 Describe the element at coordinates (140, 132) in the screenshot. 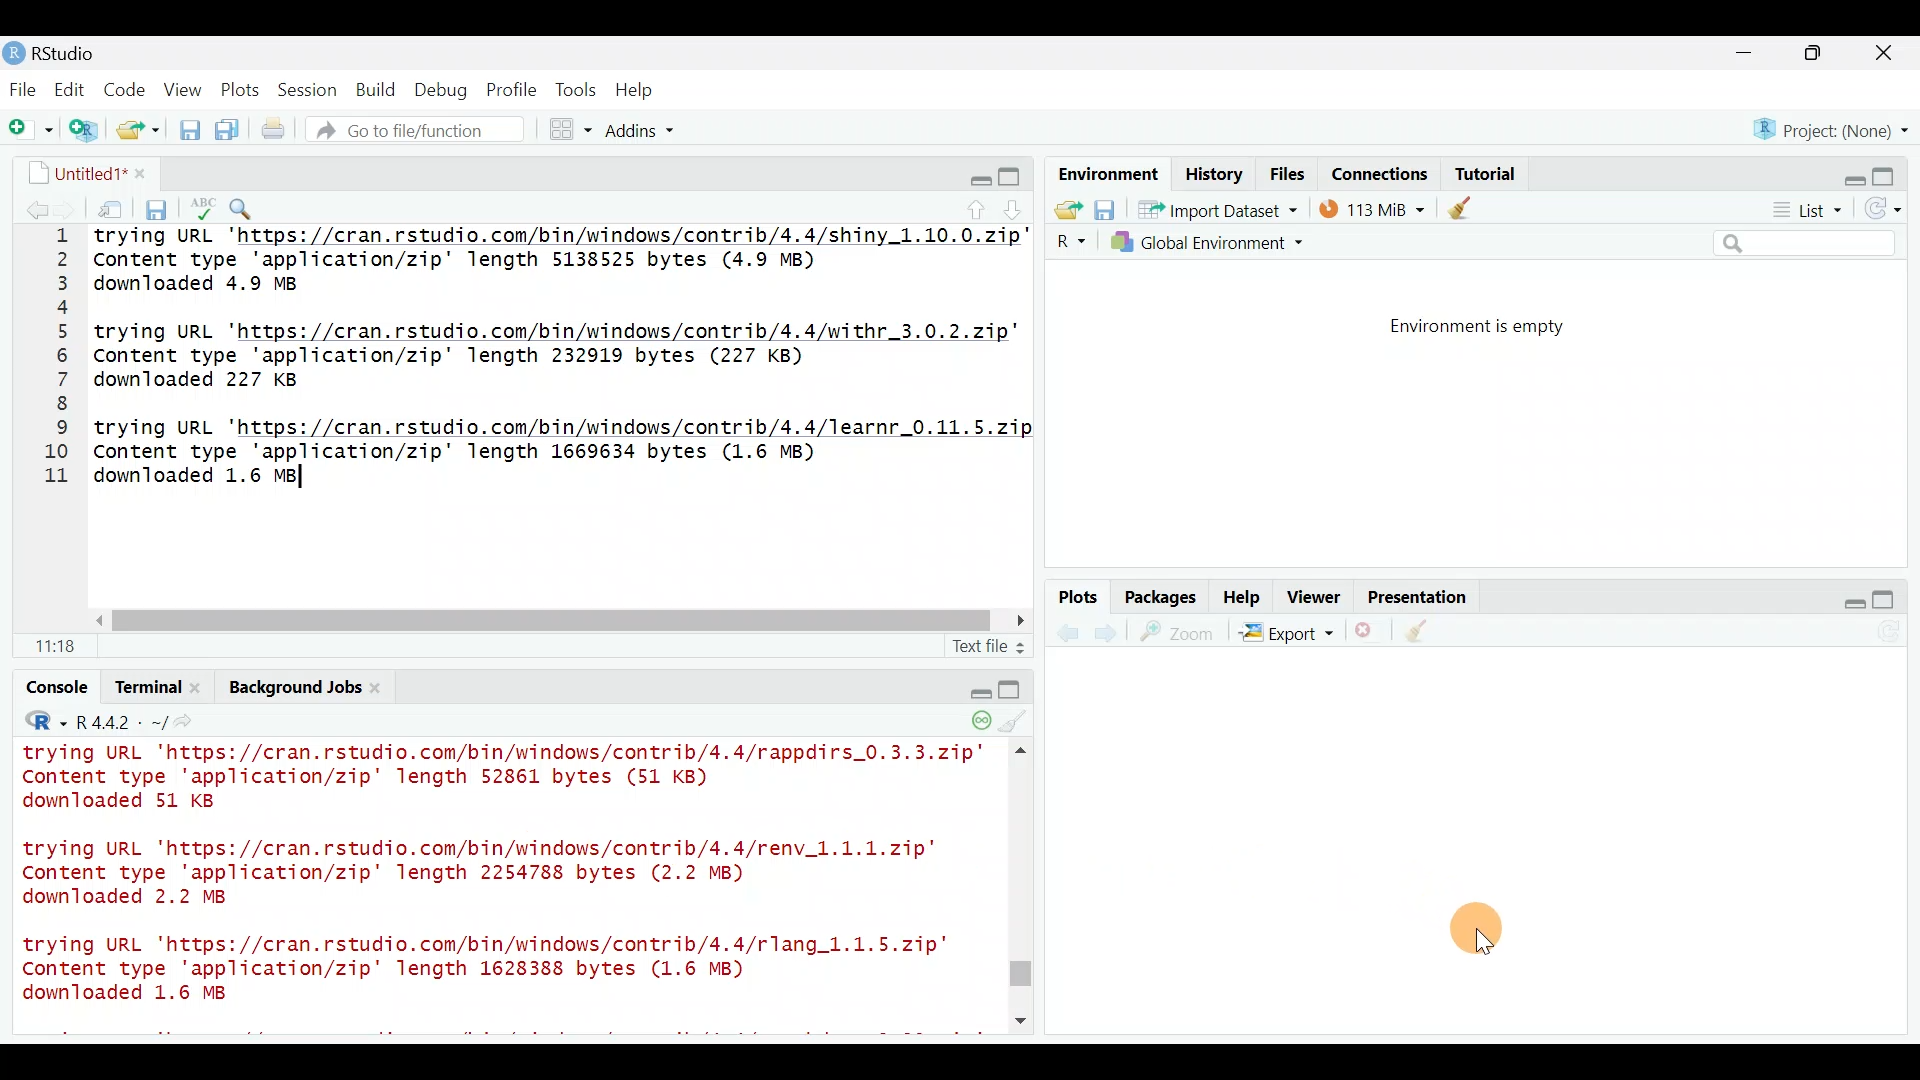

I see `Open an existing file` at that location.